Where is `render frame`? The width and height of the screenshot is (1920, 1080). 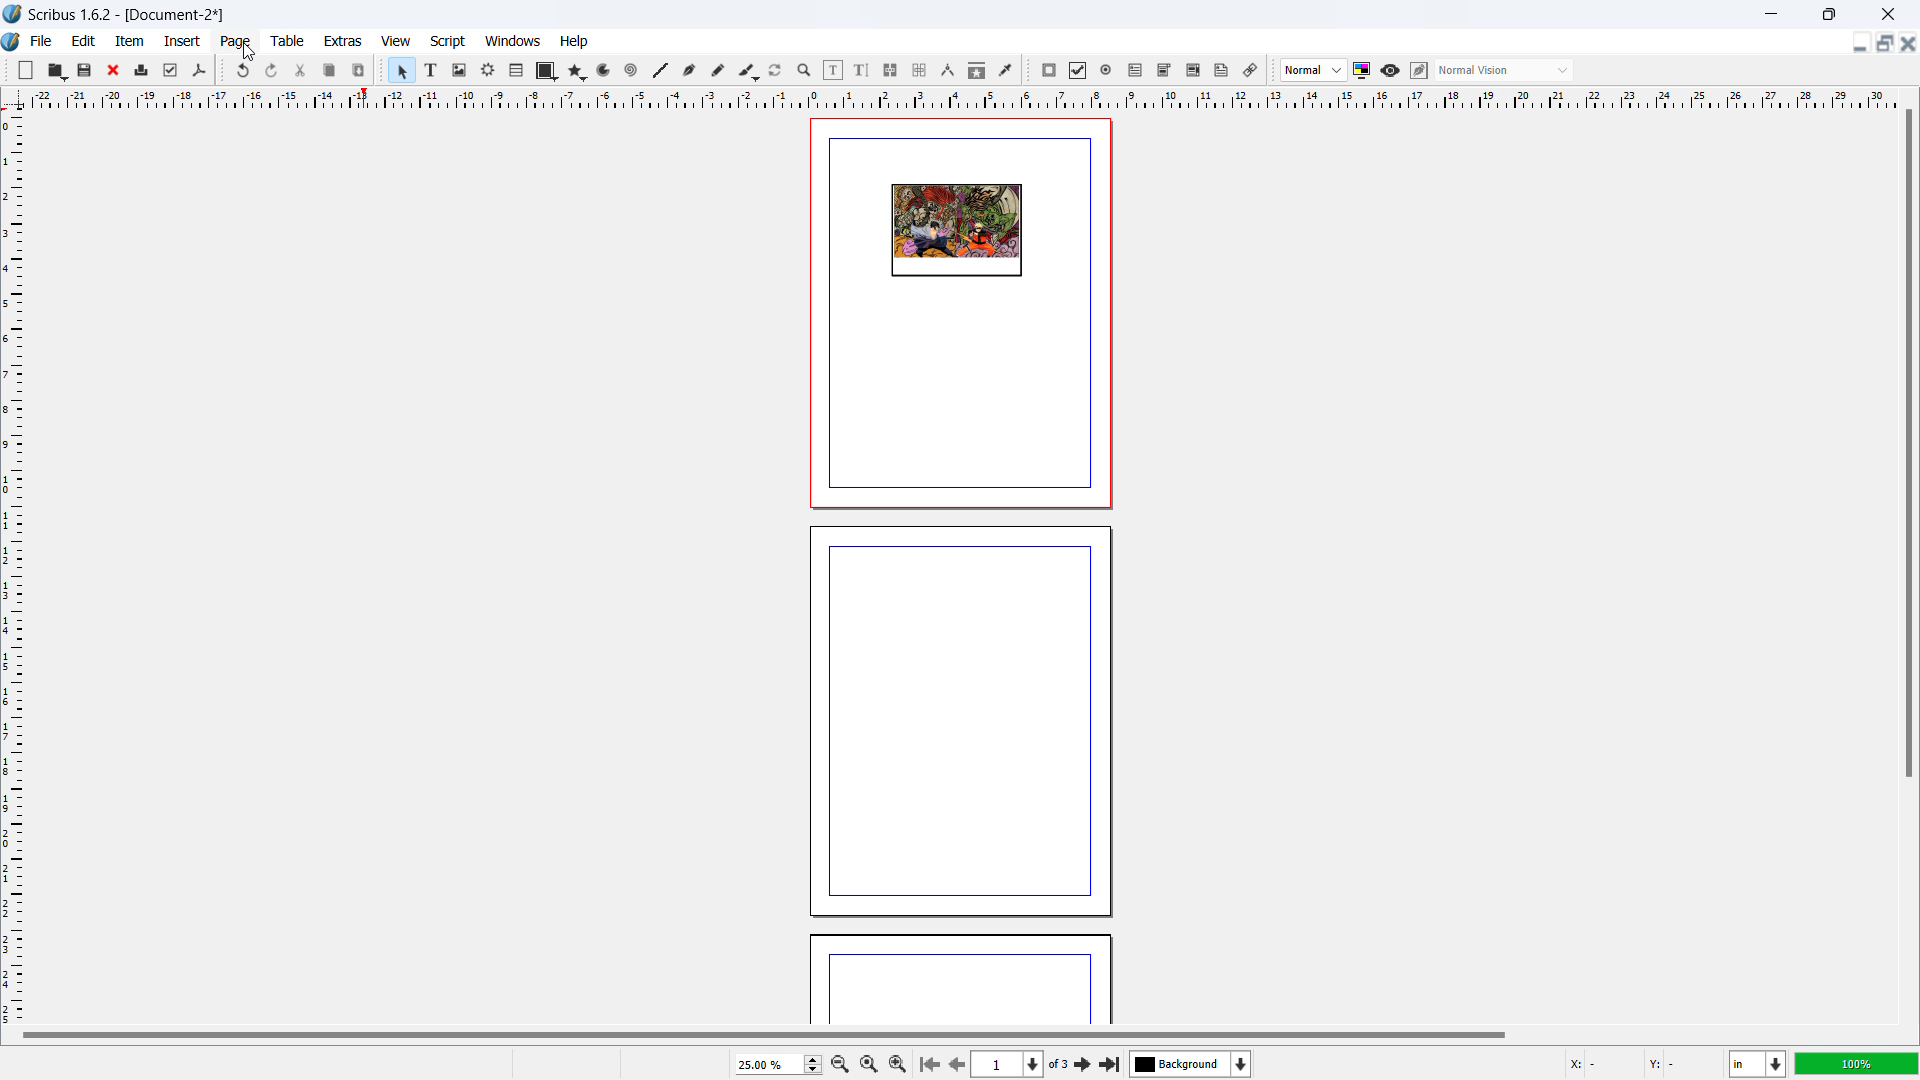 render frame is located at coordinates (488, 70).